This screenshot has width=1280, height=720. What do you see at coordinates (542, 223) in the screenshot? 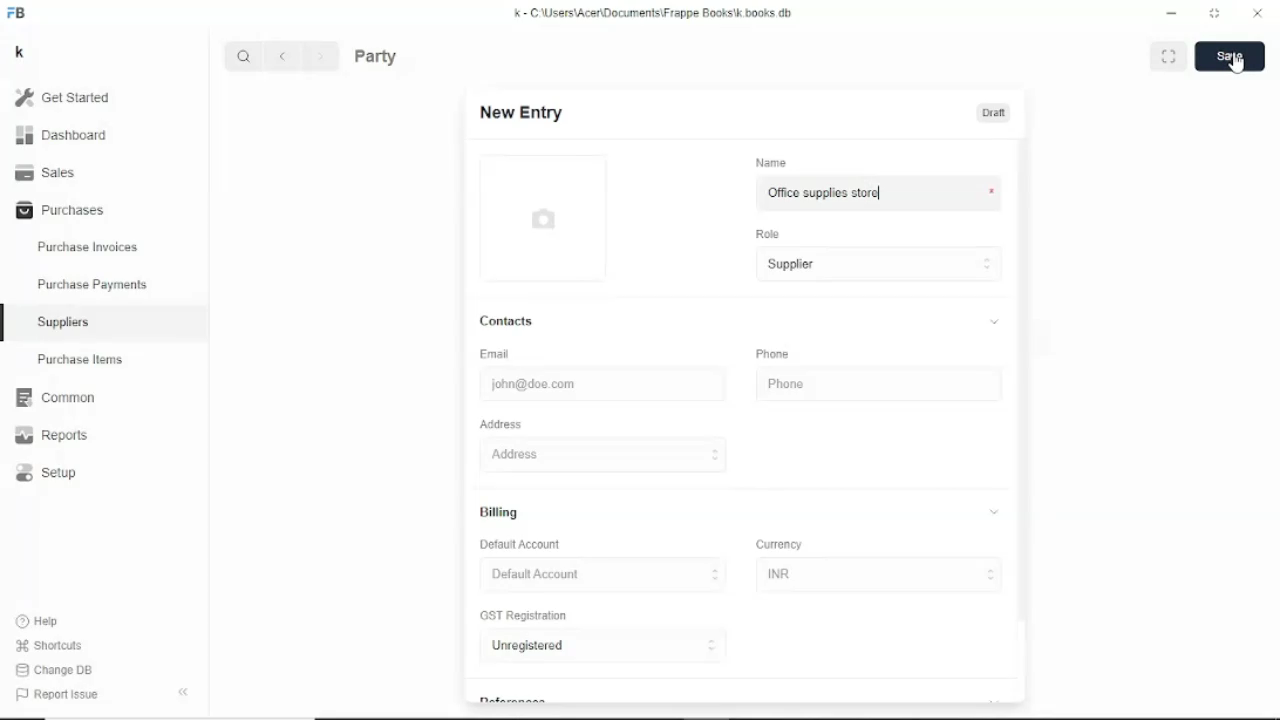
I see `Picture` at bounding box center [542, 223].